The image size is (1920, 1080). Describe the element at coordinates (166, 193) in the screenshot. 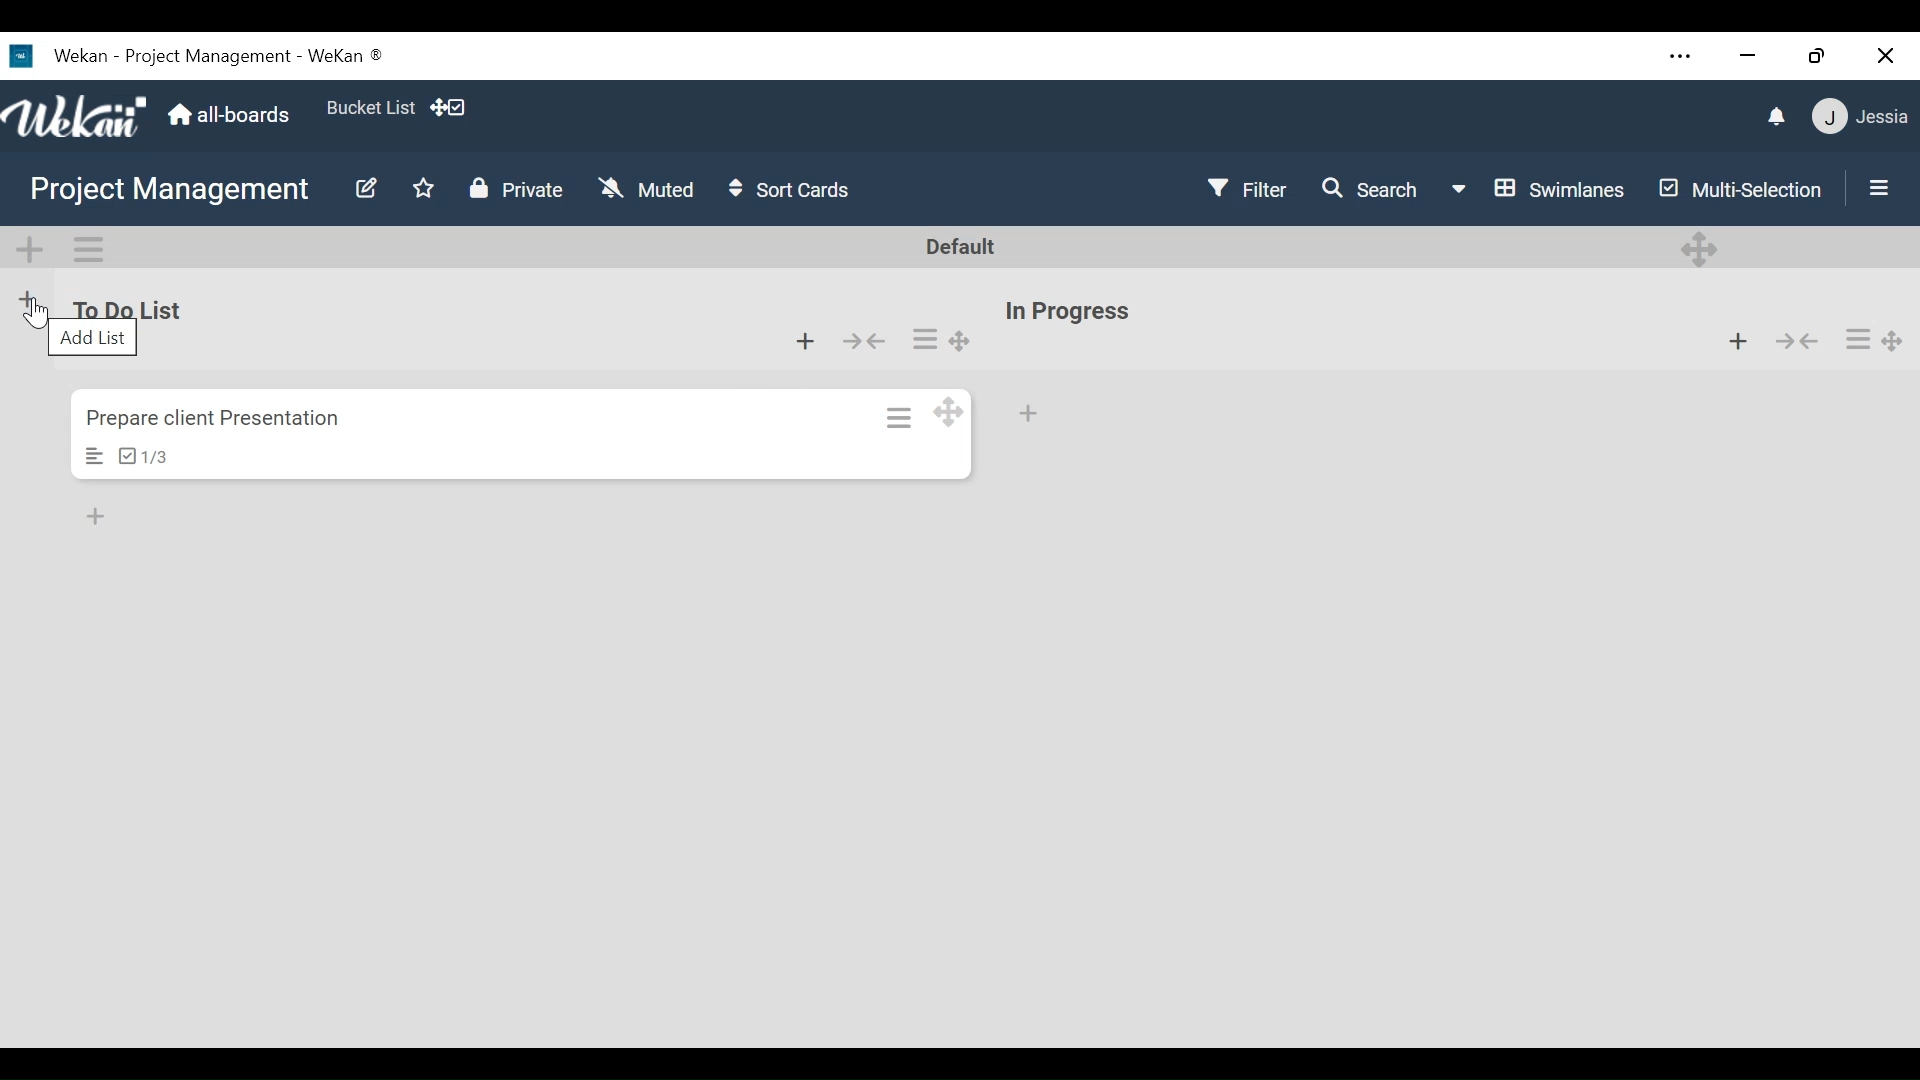

I see `Board Title` at that location.